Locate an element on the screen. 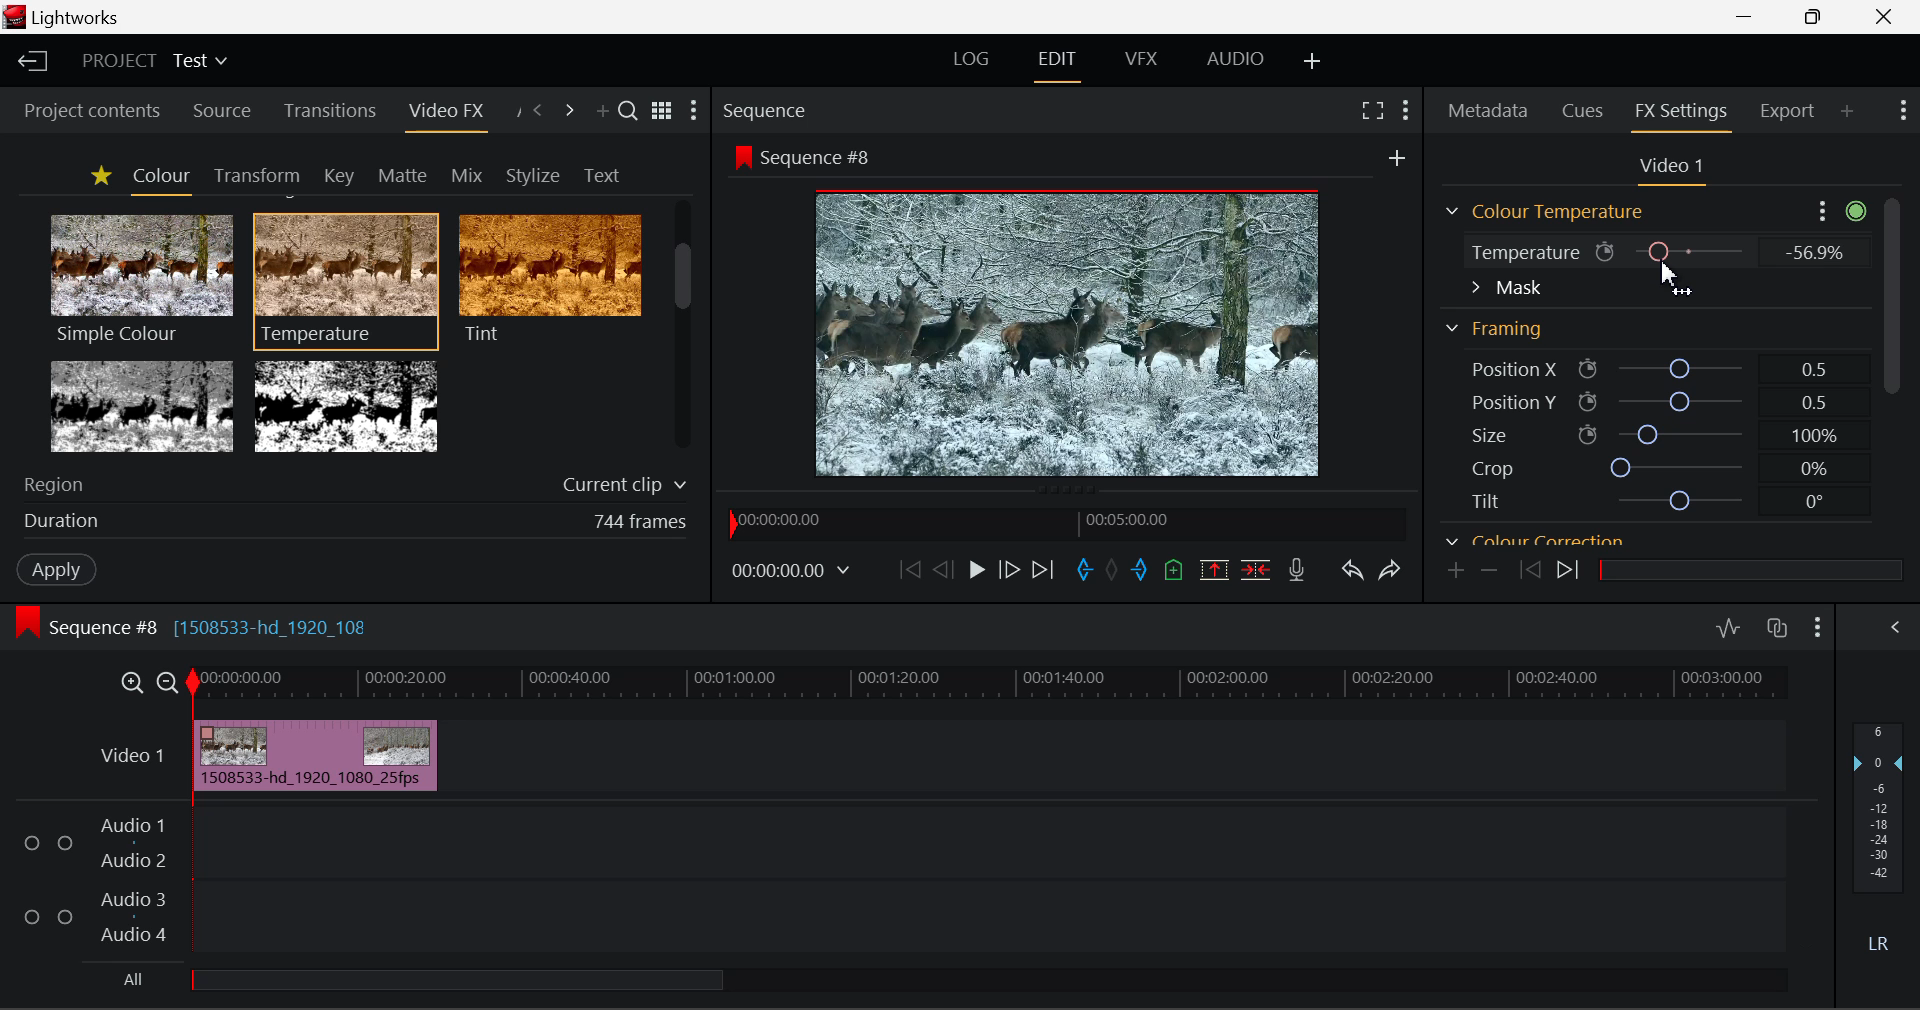 The height and width of the screenshot is (1010, 1920). Close is located at coordinates (1884, 15).